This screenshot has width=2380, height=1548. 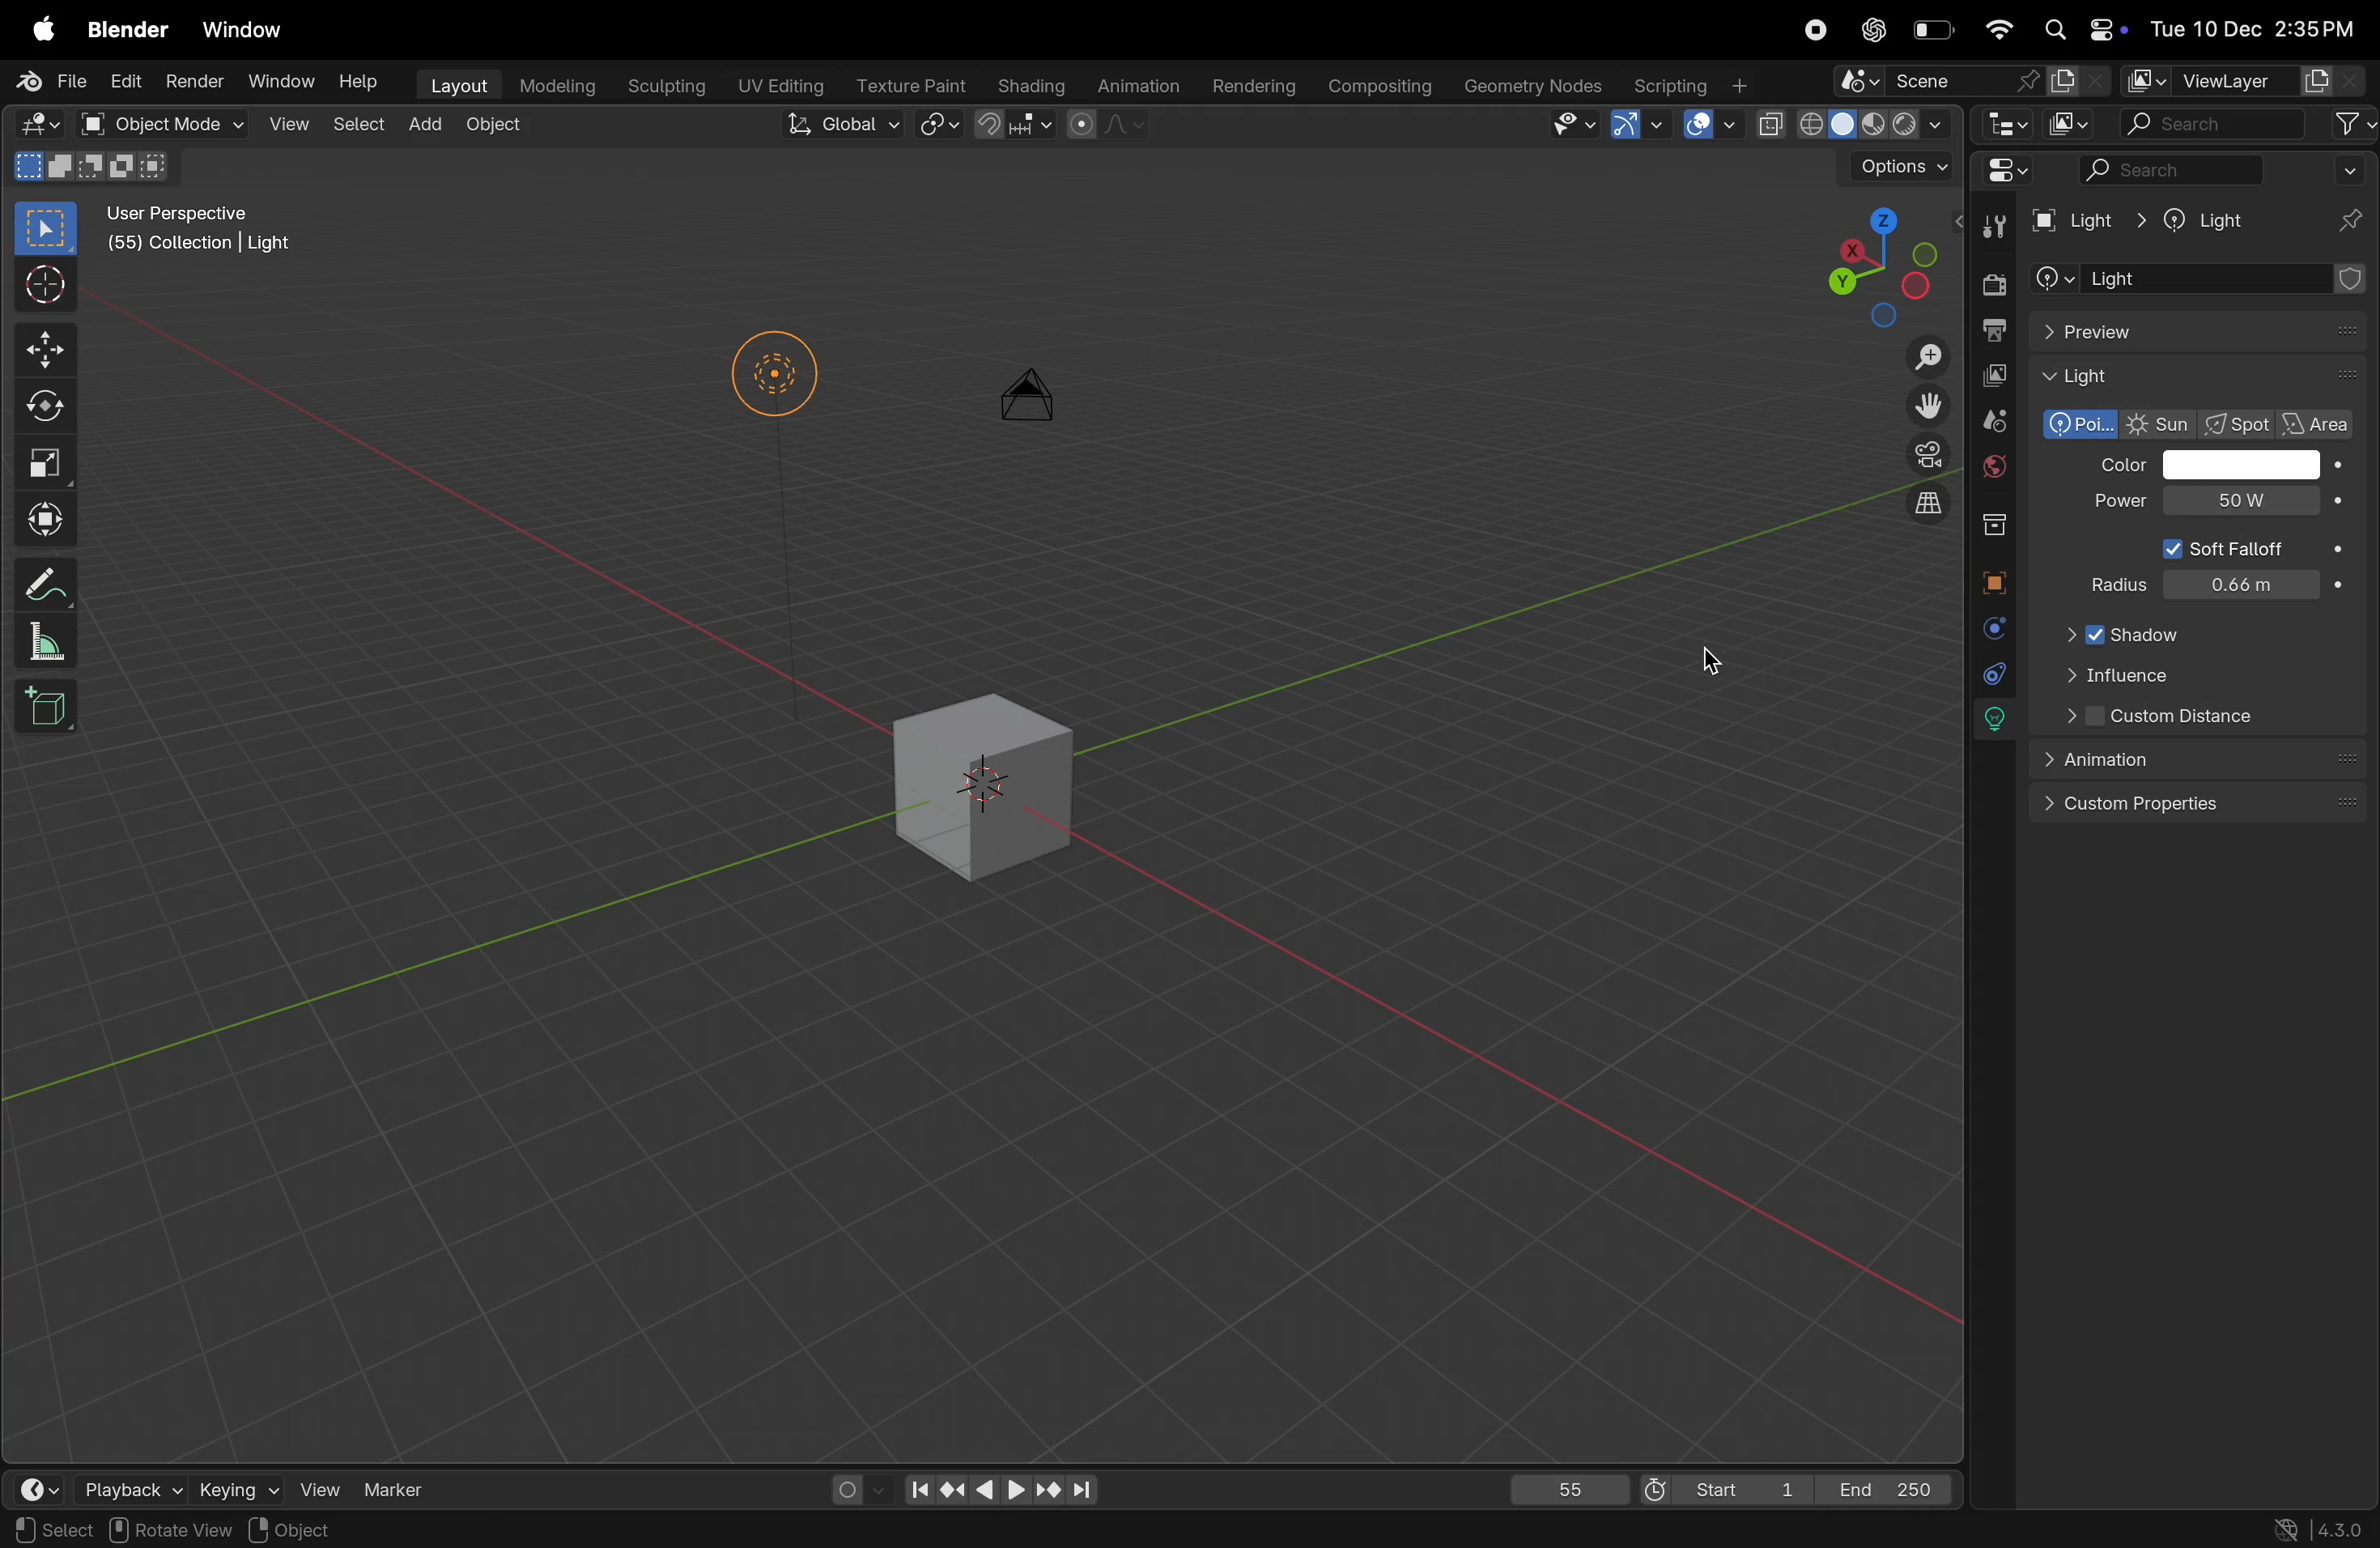 I want to click on editor type, so click(x=2004, y=124).